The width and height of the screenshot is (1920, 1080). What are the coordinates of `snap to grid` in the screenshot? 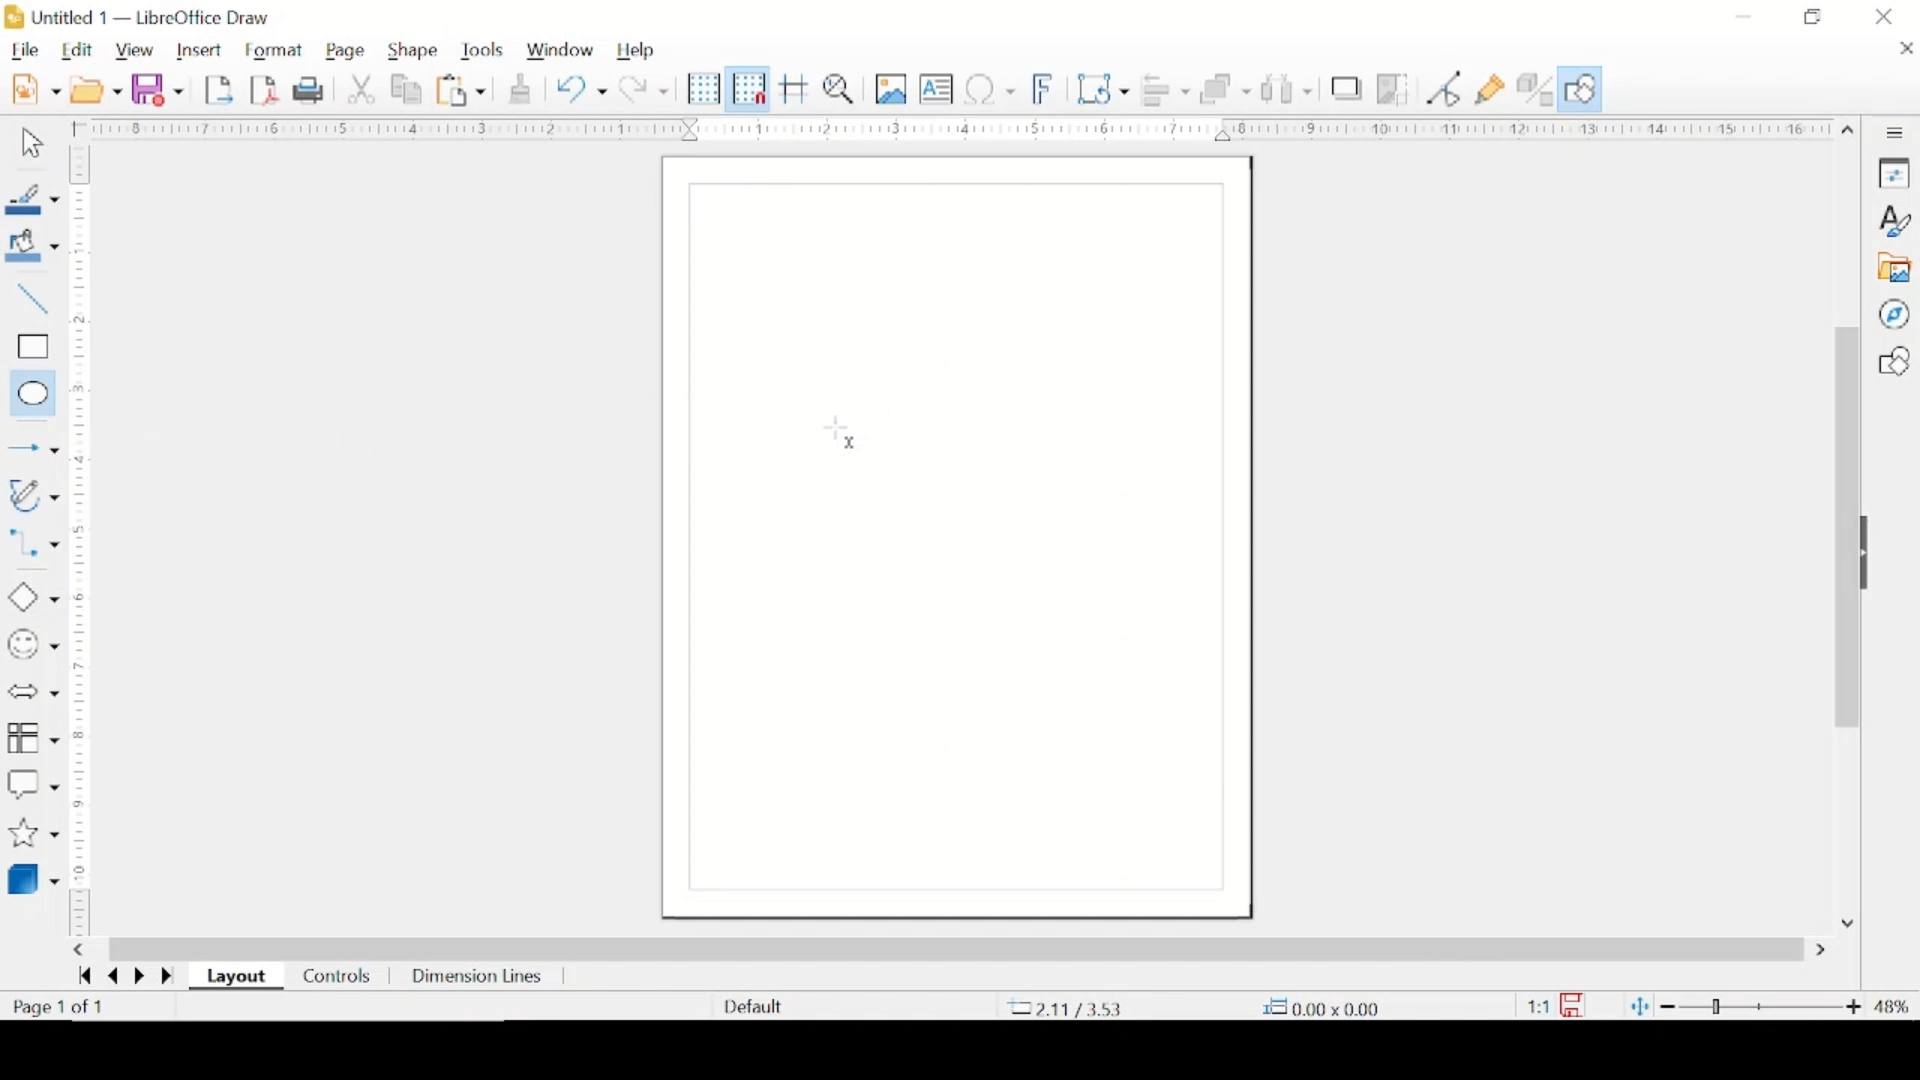 It's located at (747, 88).